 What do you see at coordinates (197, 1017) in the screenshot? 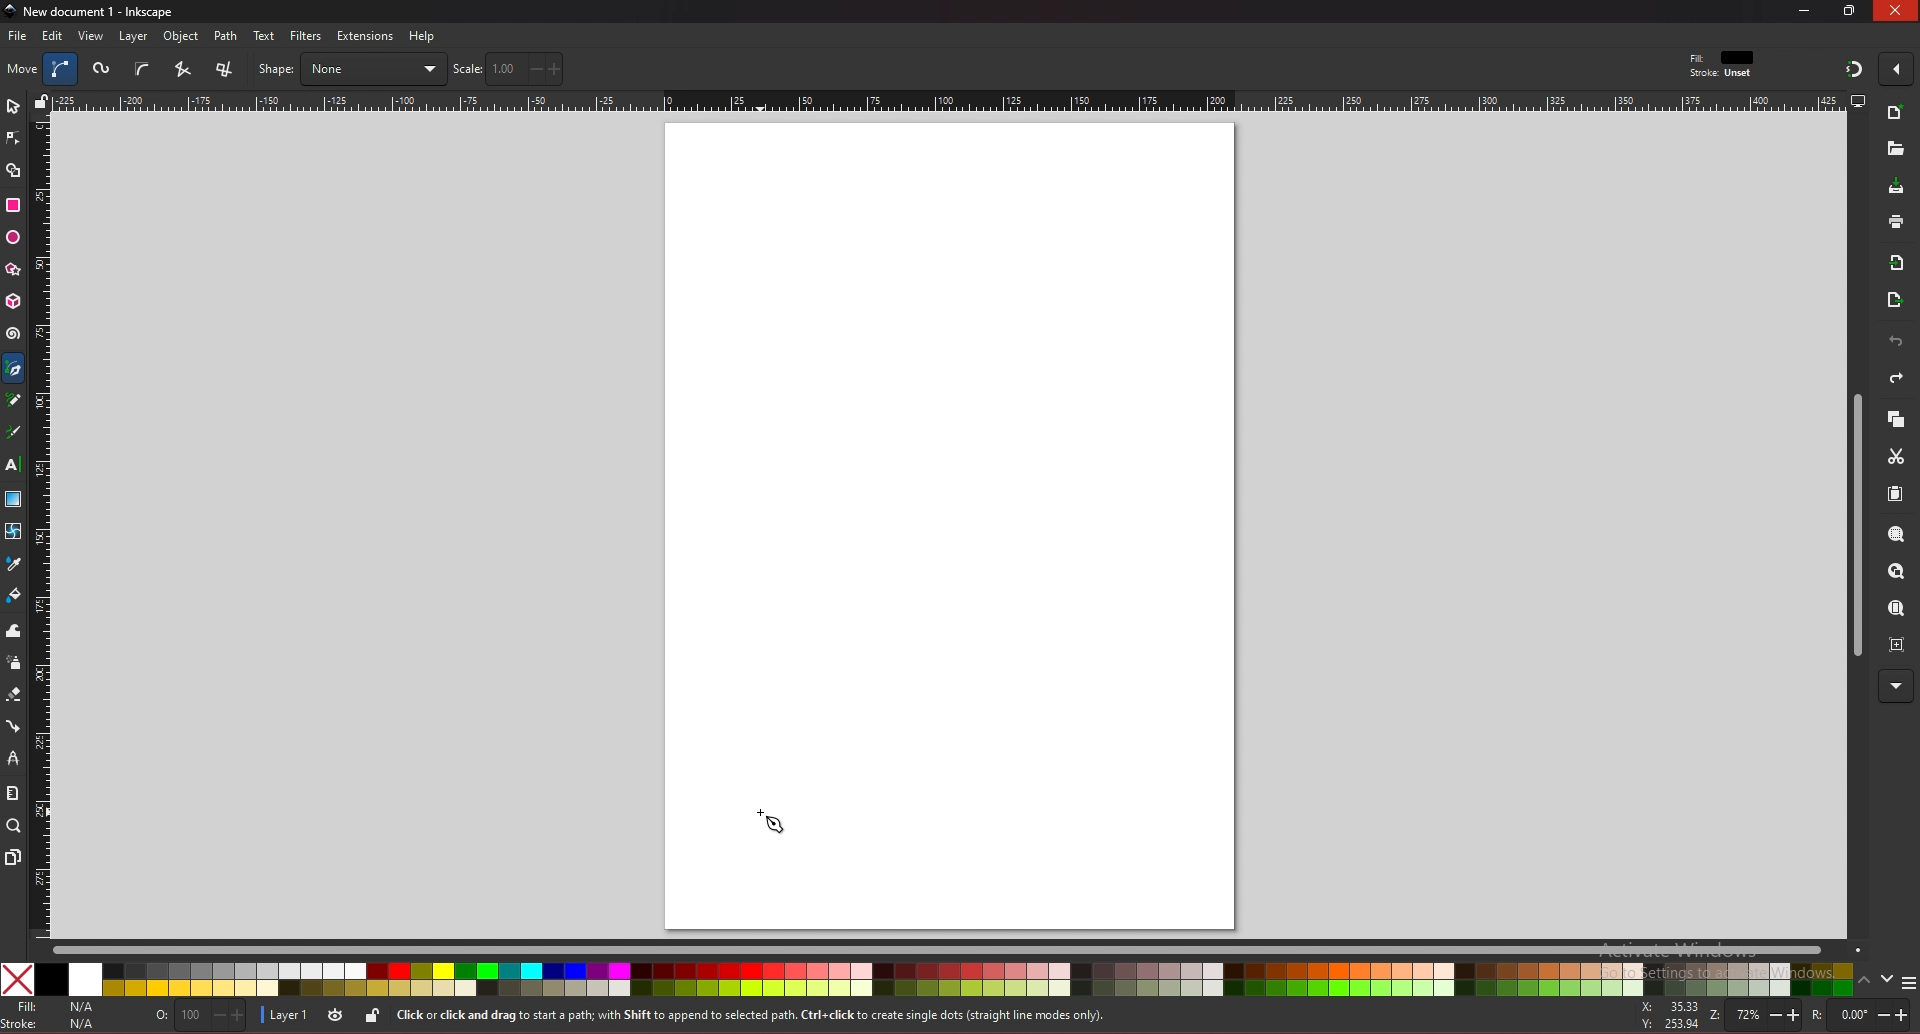
I see `opacity` at bounding box center [197, 1017].